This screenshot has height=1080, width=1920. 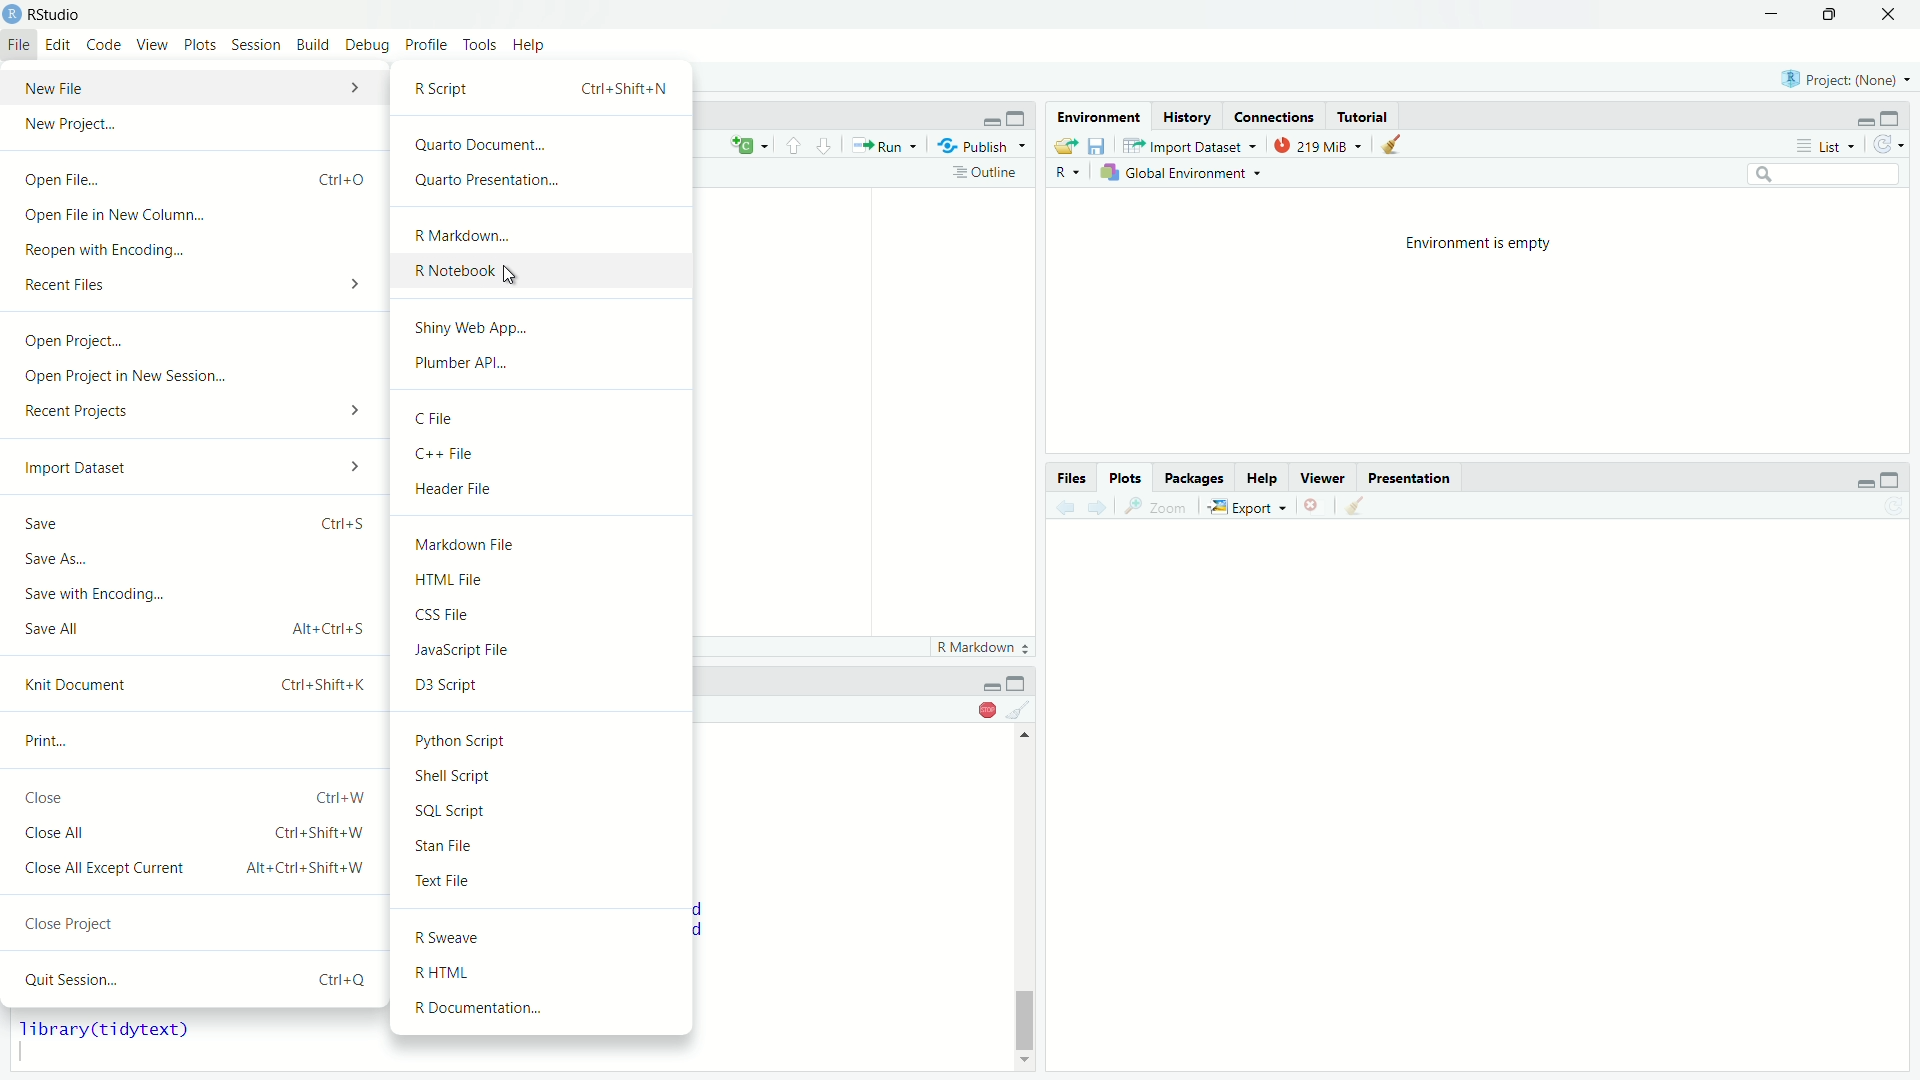 I want to click on Python Script, so click(x=543, y=738).